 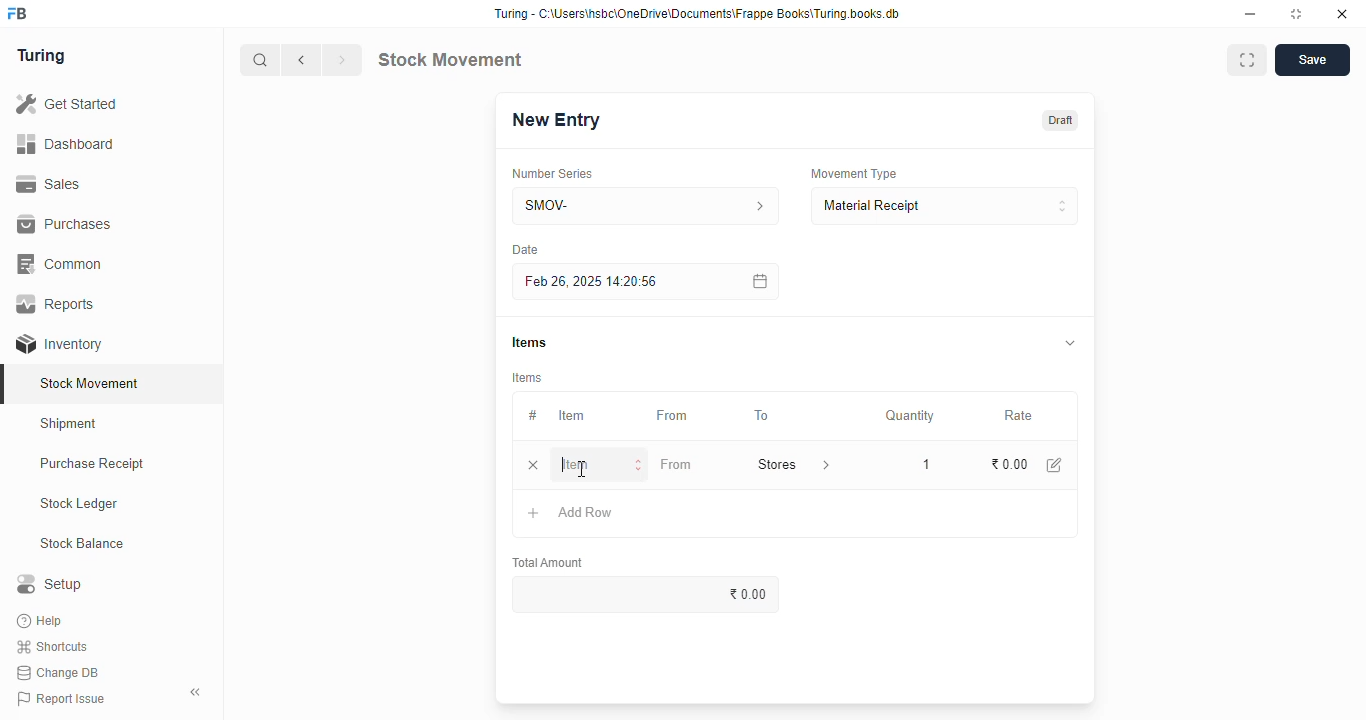 What do you see at coordinates (555, 120) in the screenshot?
I see `new entry` at bounding box center [555, 120].